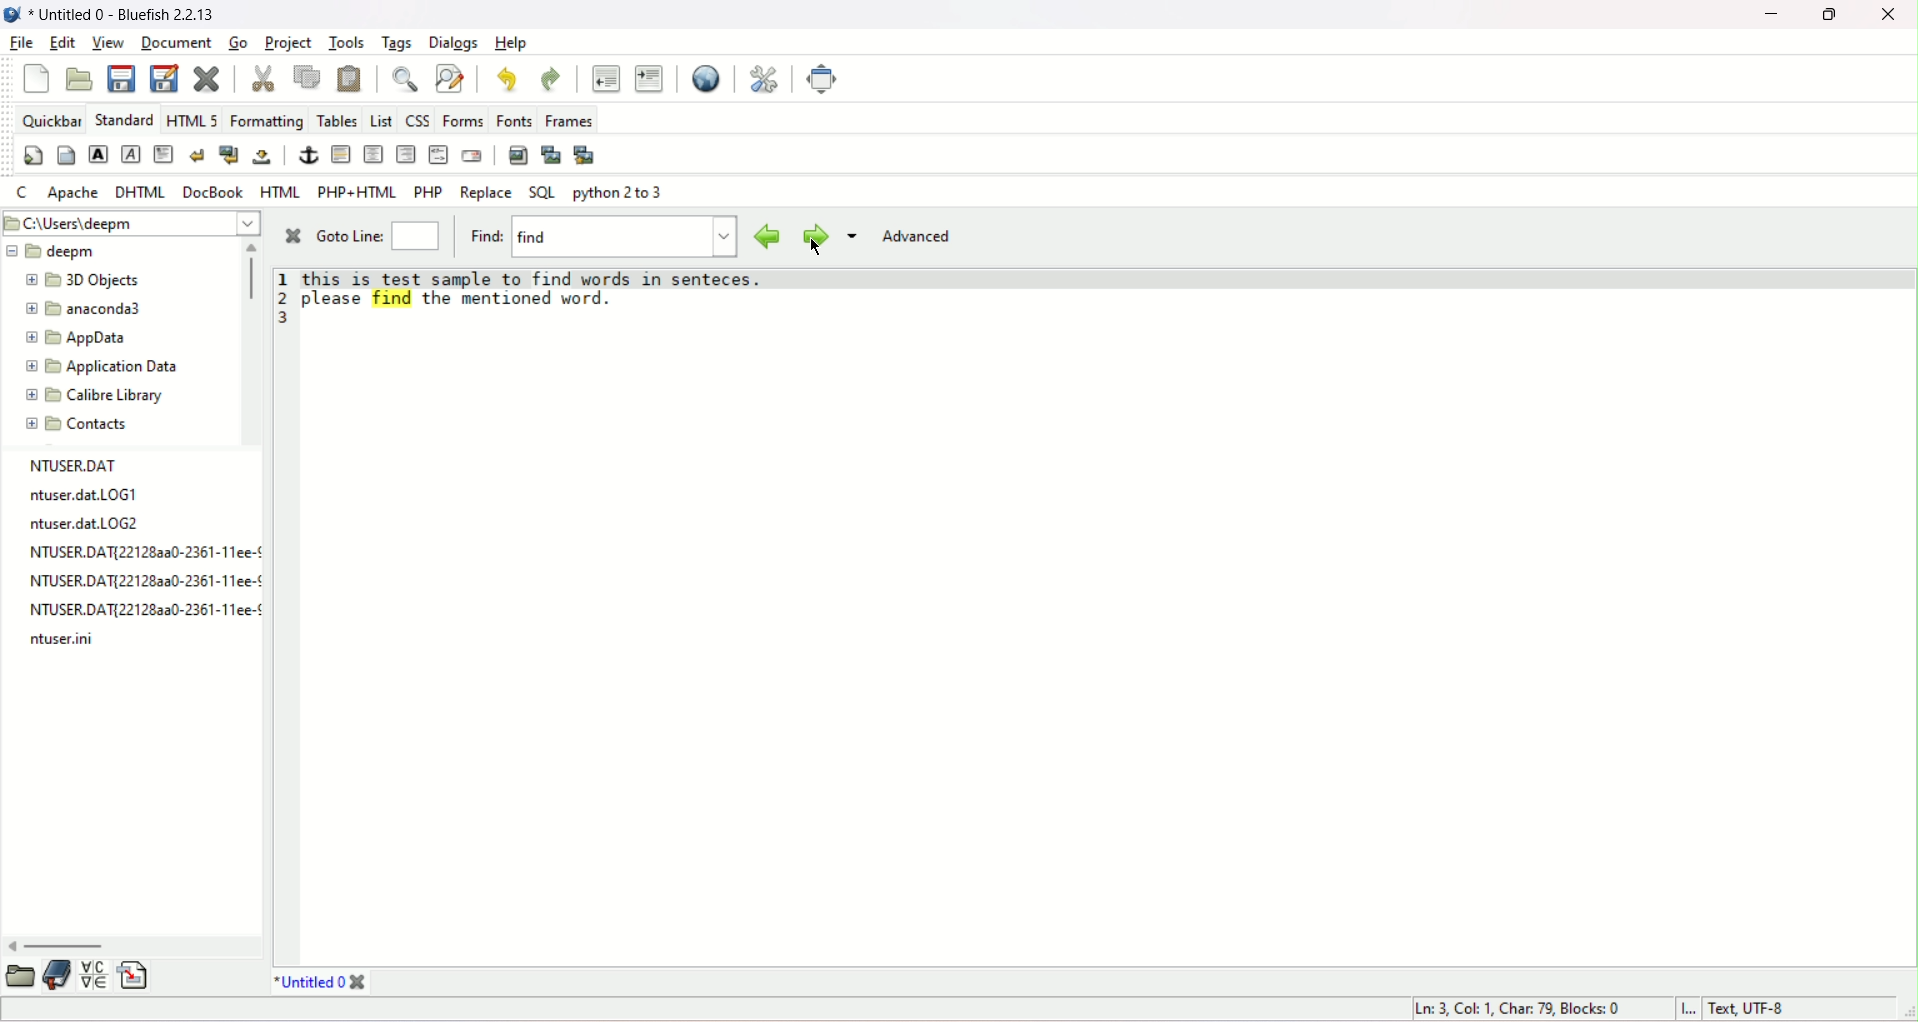  I want to click on close current file, so click(207, 77).